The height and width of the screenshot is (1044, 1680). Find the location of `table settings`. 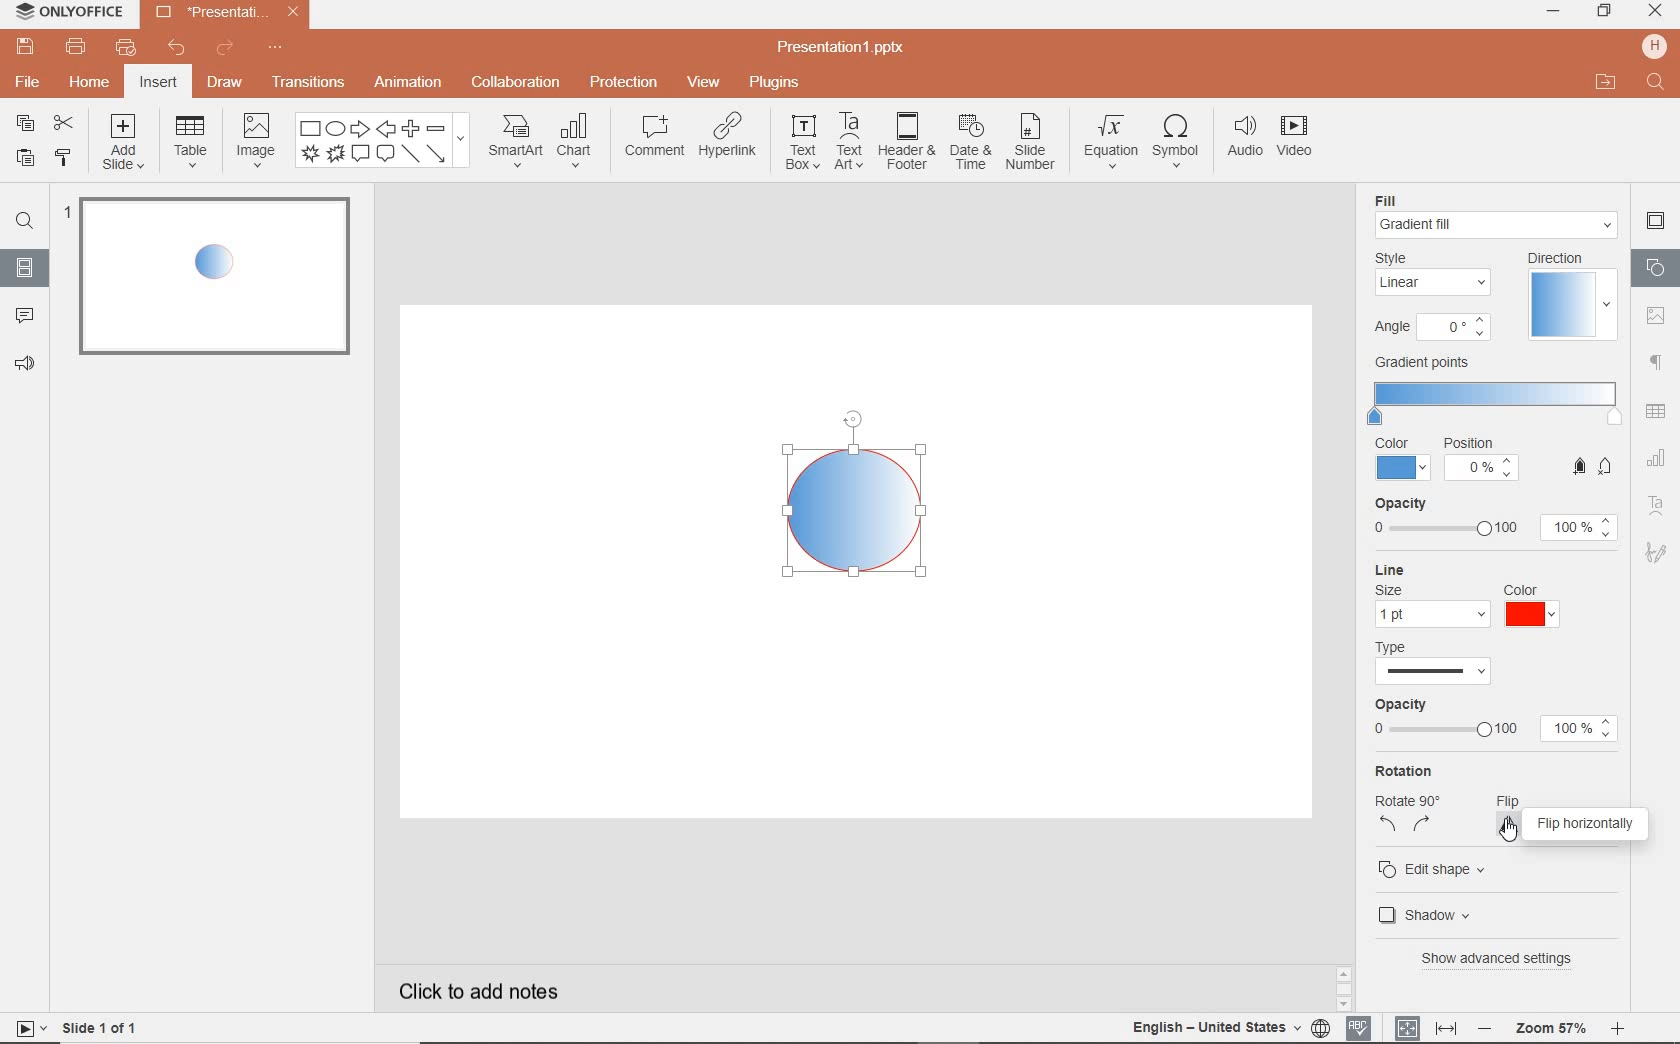

table settings is located at coordinates (1658, 410).